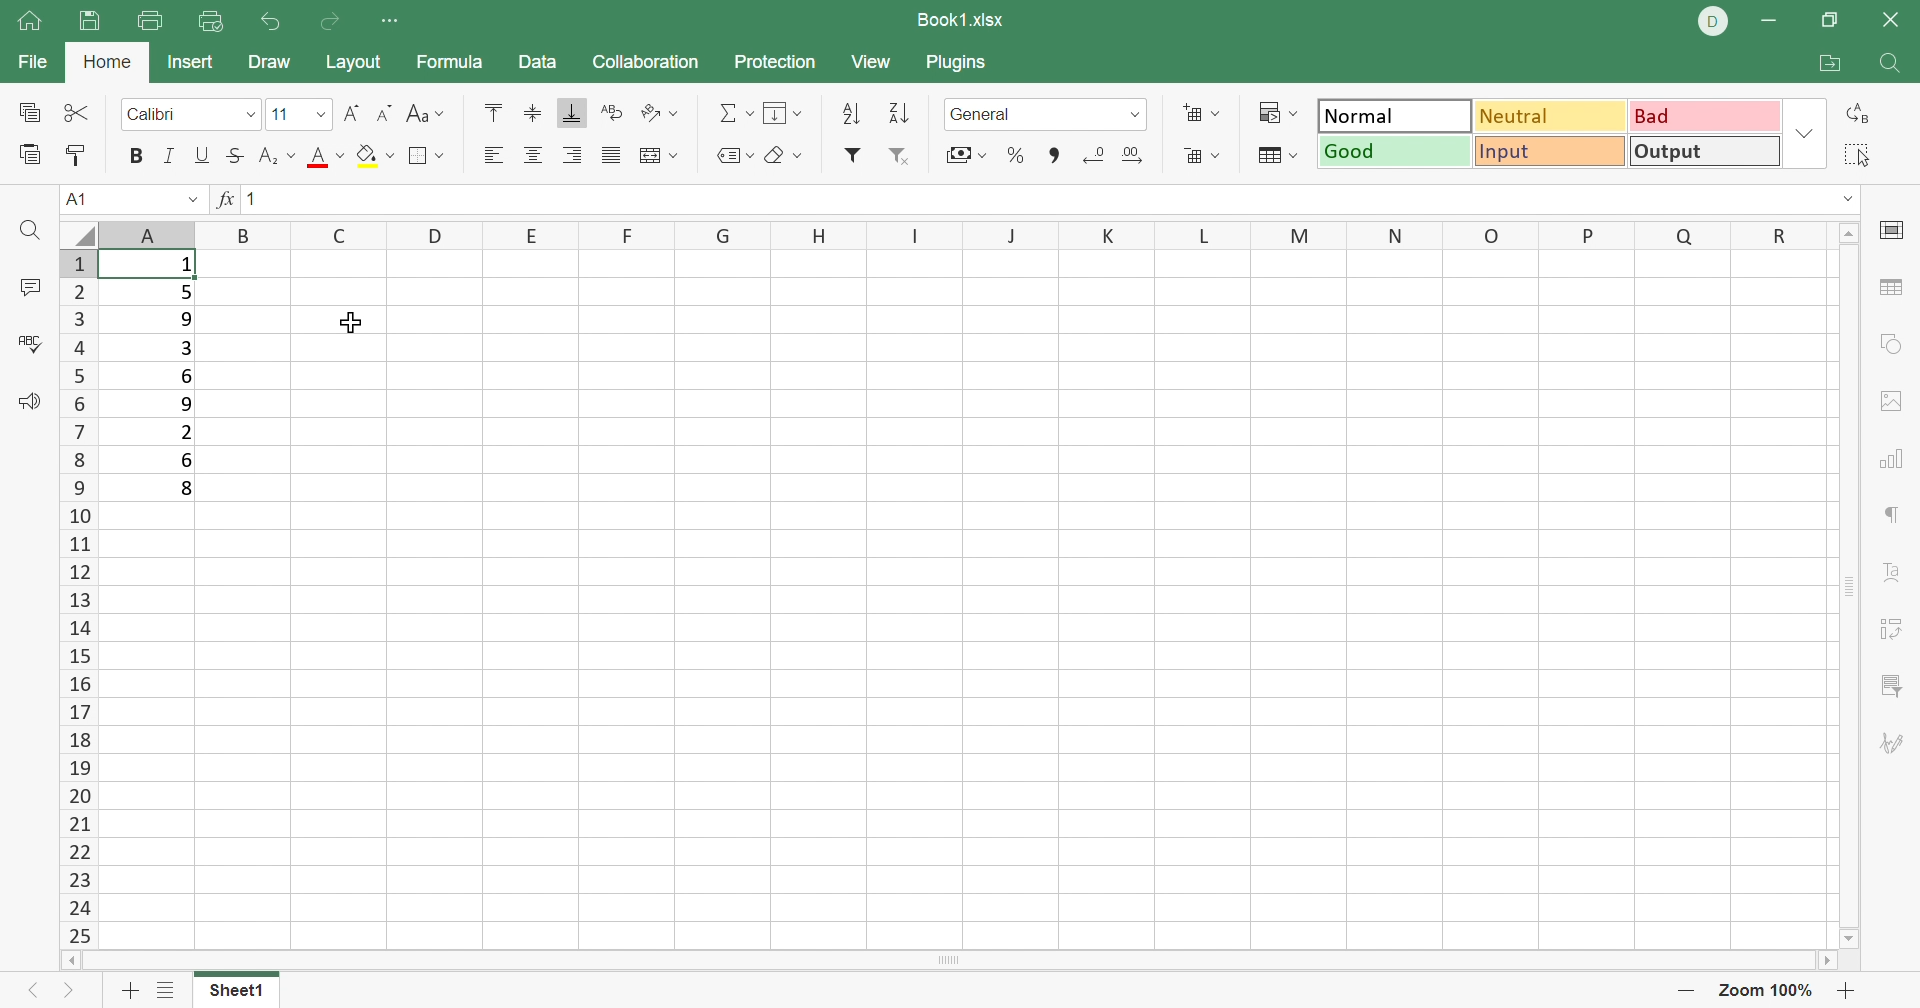 Image resolution: width=1920 pixels, height=1008 pixels. Describe the element at coordinates (193, 64) in the screenshot. I see `Insert` at that location.